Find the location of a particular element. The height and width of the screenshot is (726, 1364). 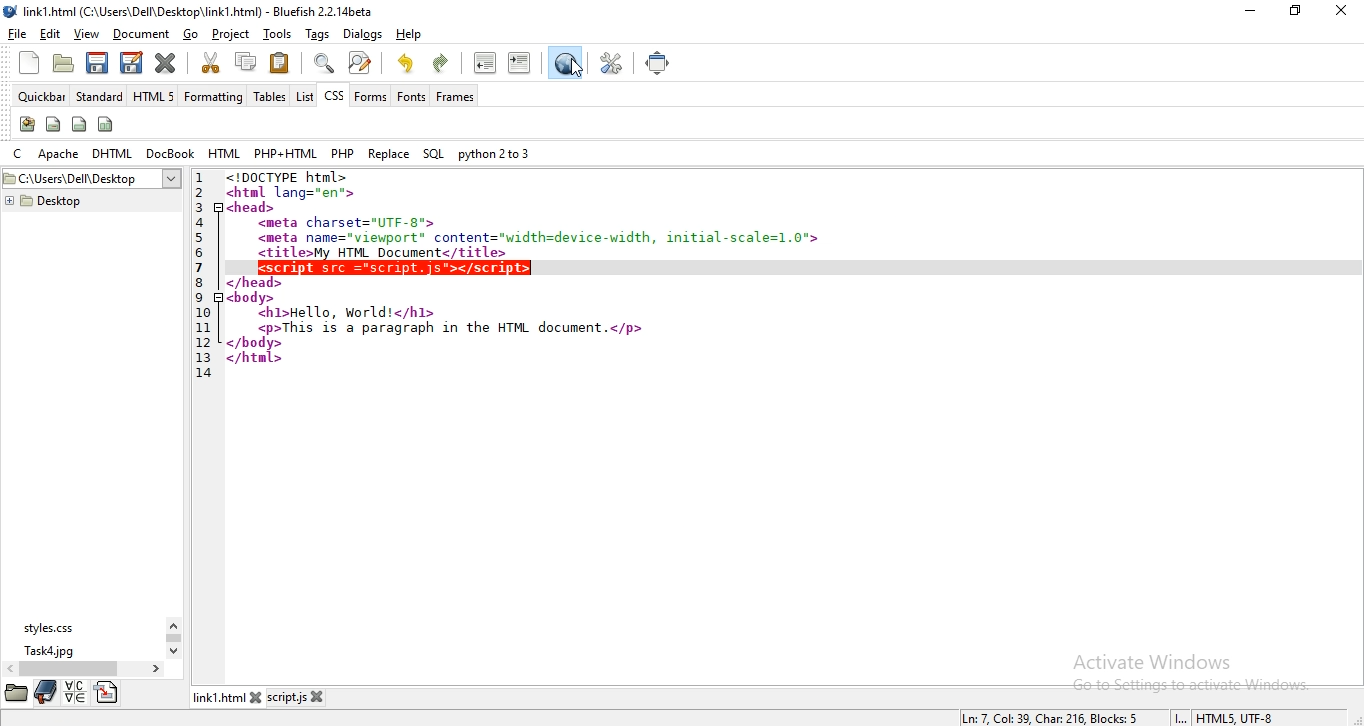

edit preferences is located at coordinates (611, 64).